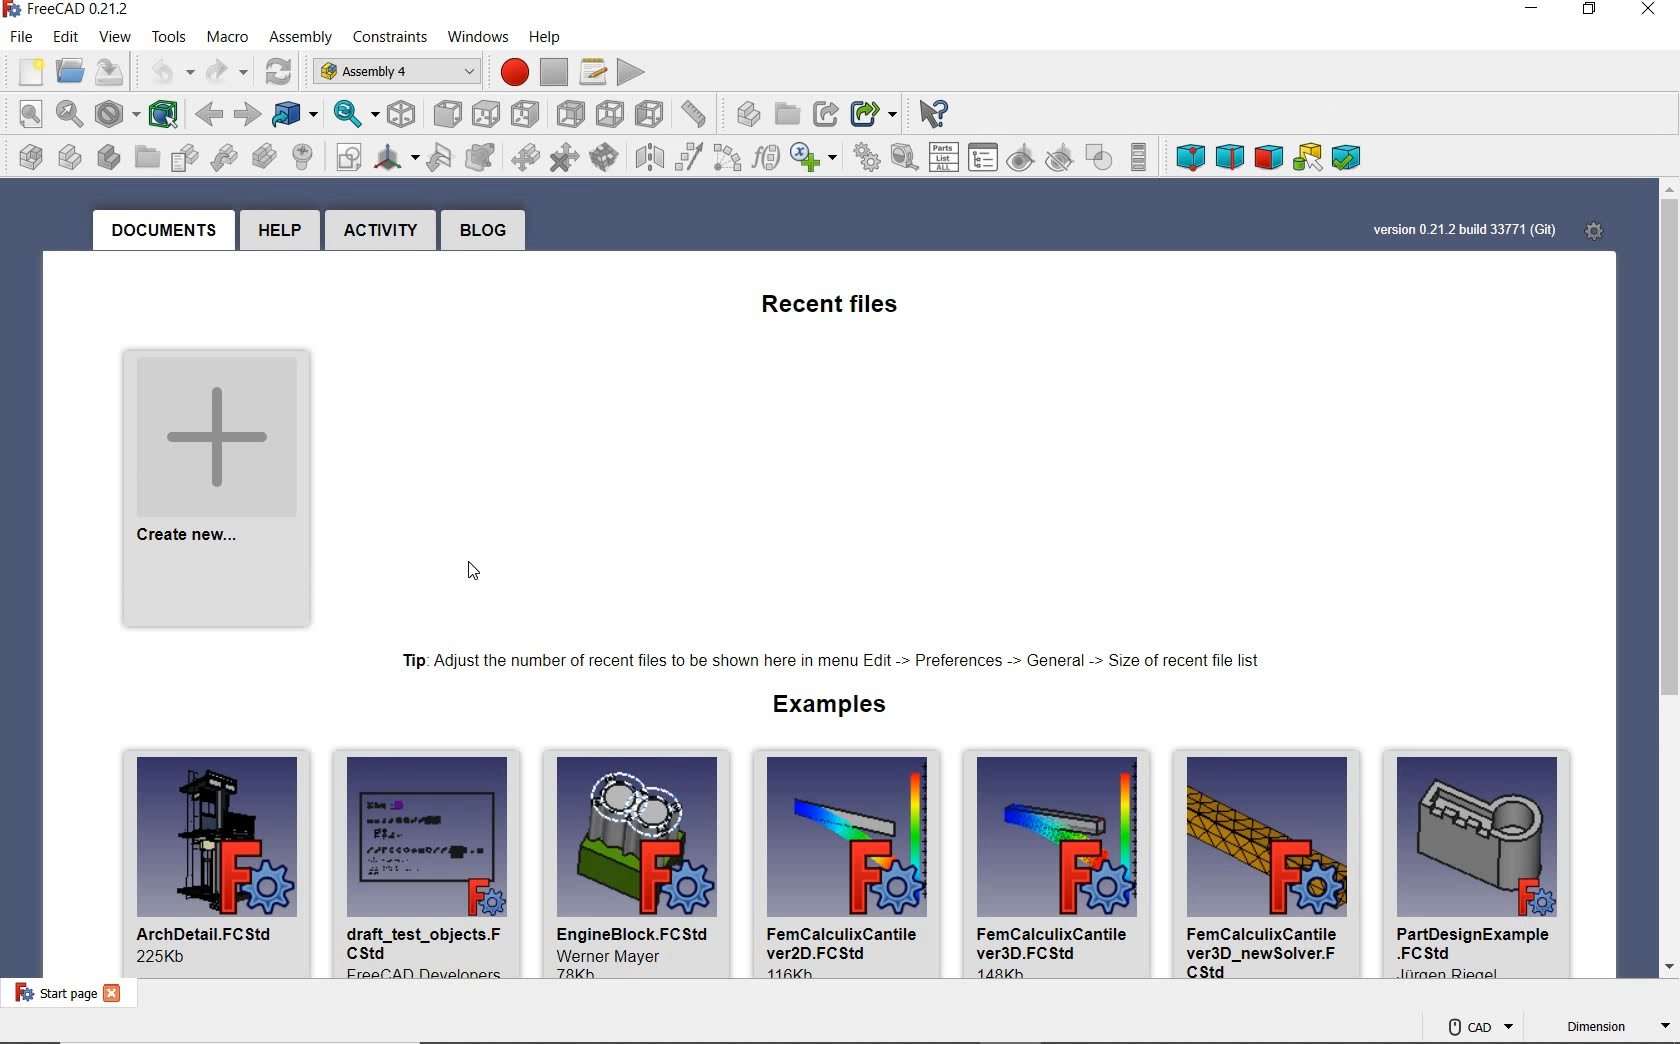 The height and width of the screenshot is (1044, 1680). Describe the element at coordinates (465, 576) in the screenshot. I see `cursor` at that location.